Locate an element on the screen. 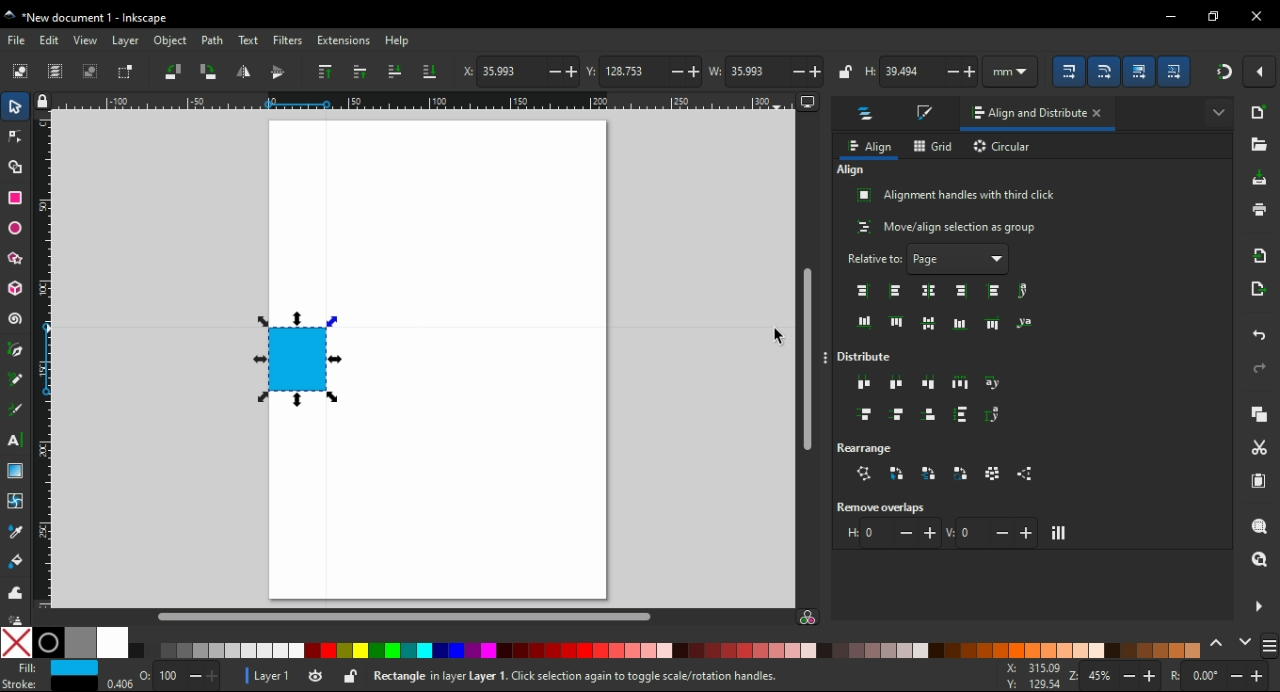 This screenshot has width=1280, height=692. lock is located at coordinates (845, 71).